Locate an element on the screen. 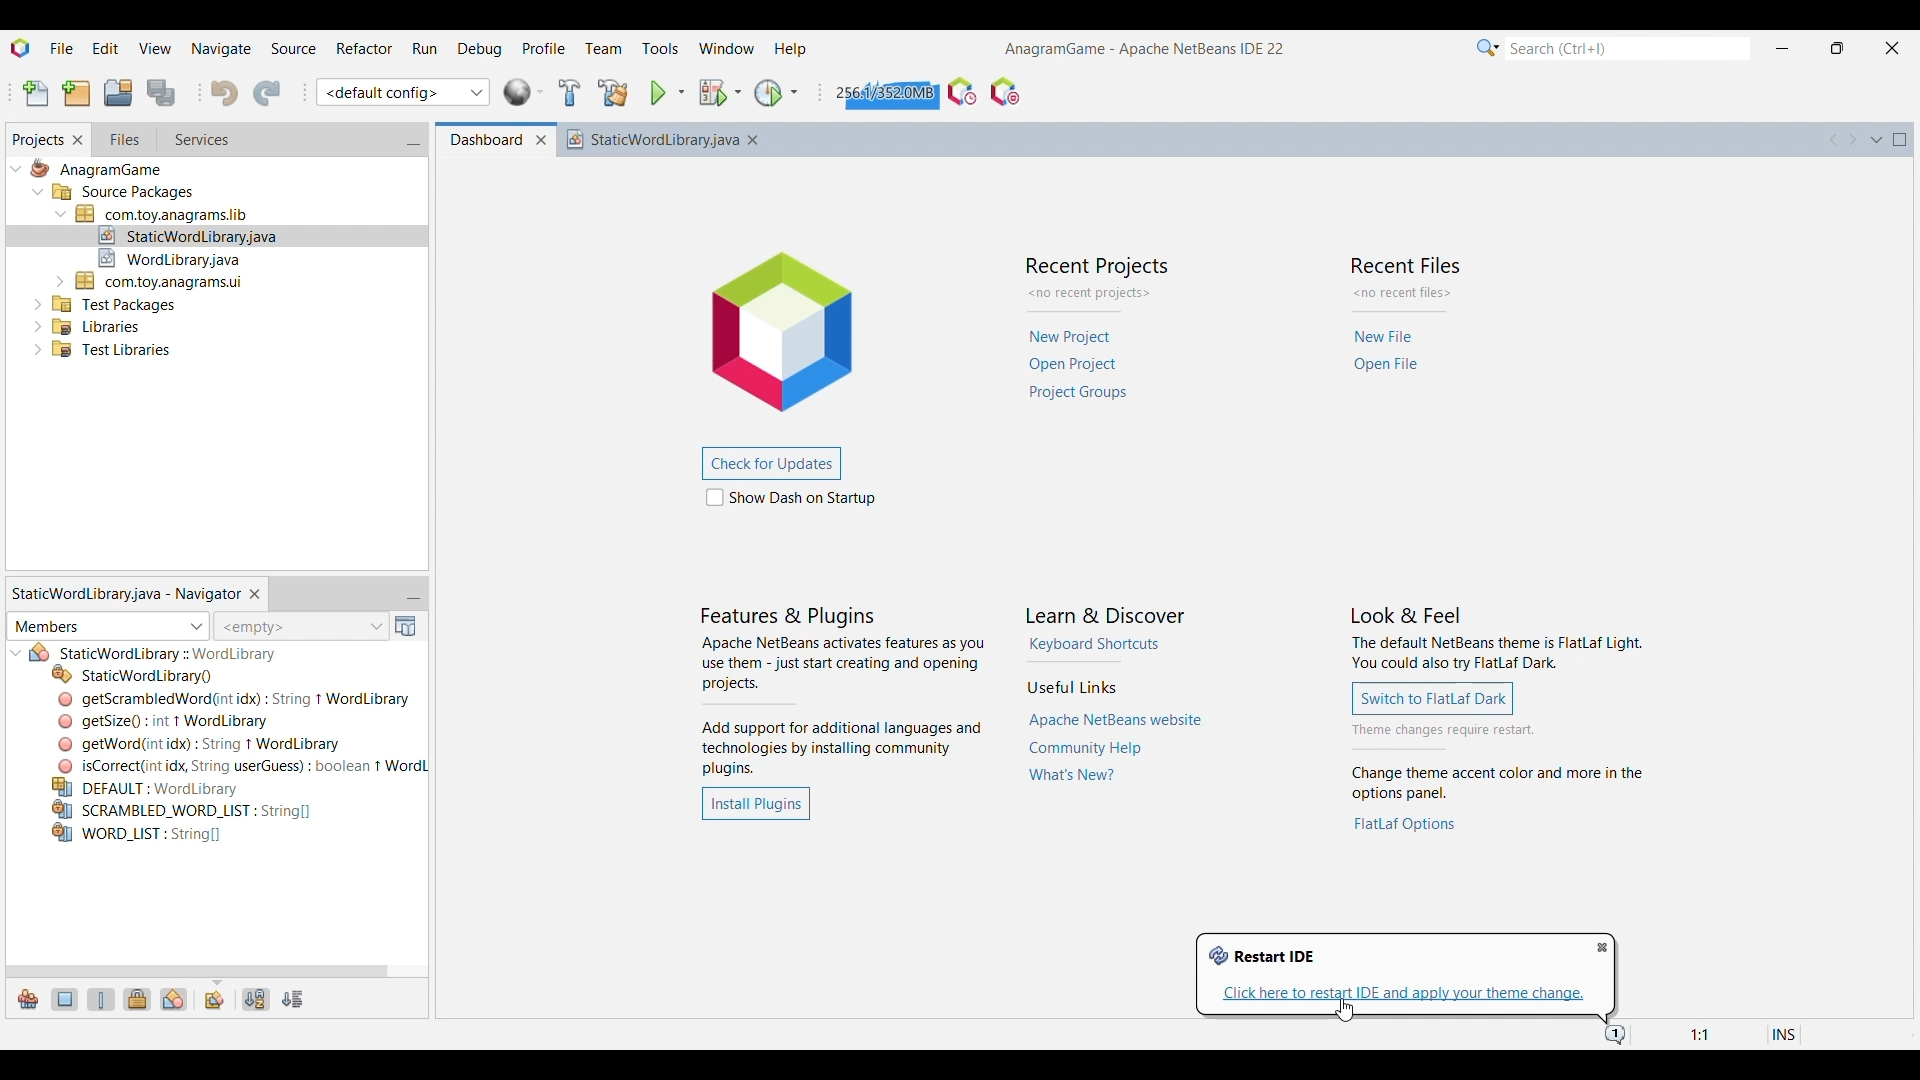 The width and height of the screenshot is (1920, 1080). Notification bubble is located at coordinates (1614, 1036).